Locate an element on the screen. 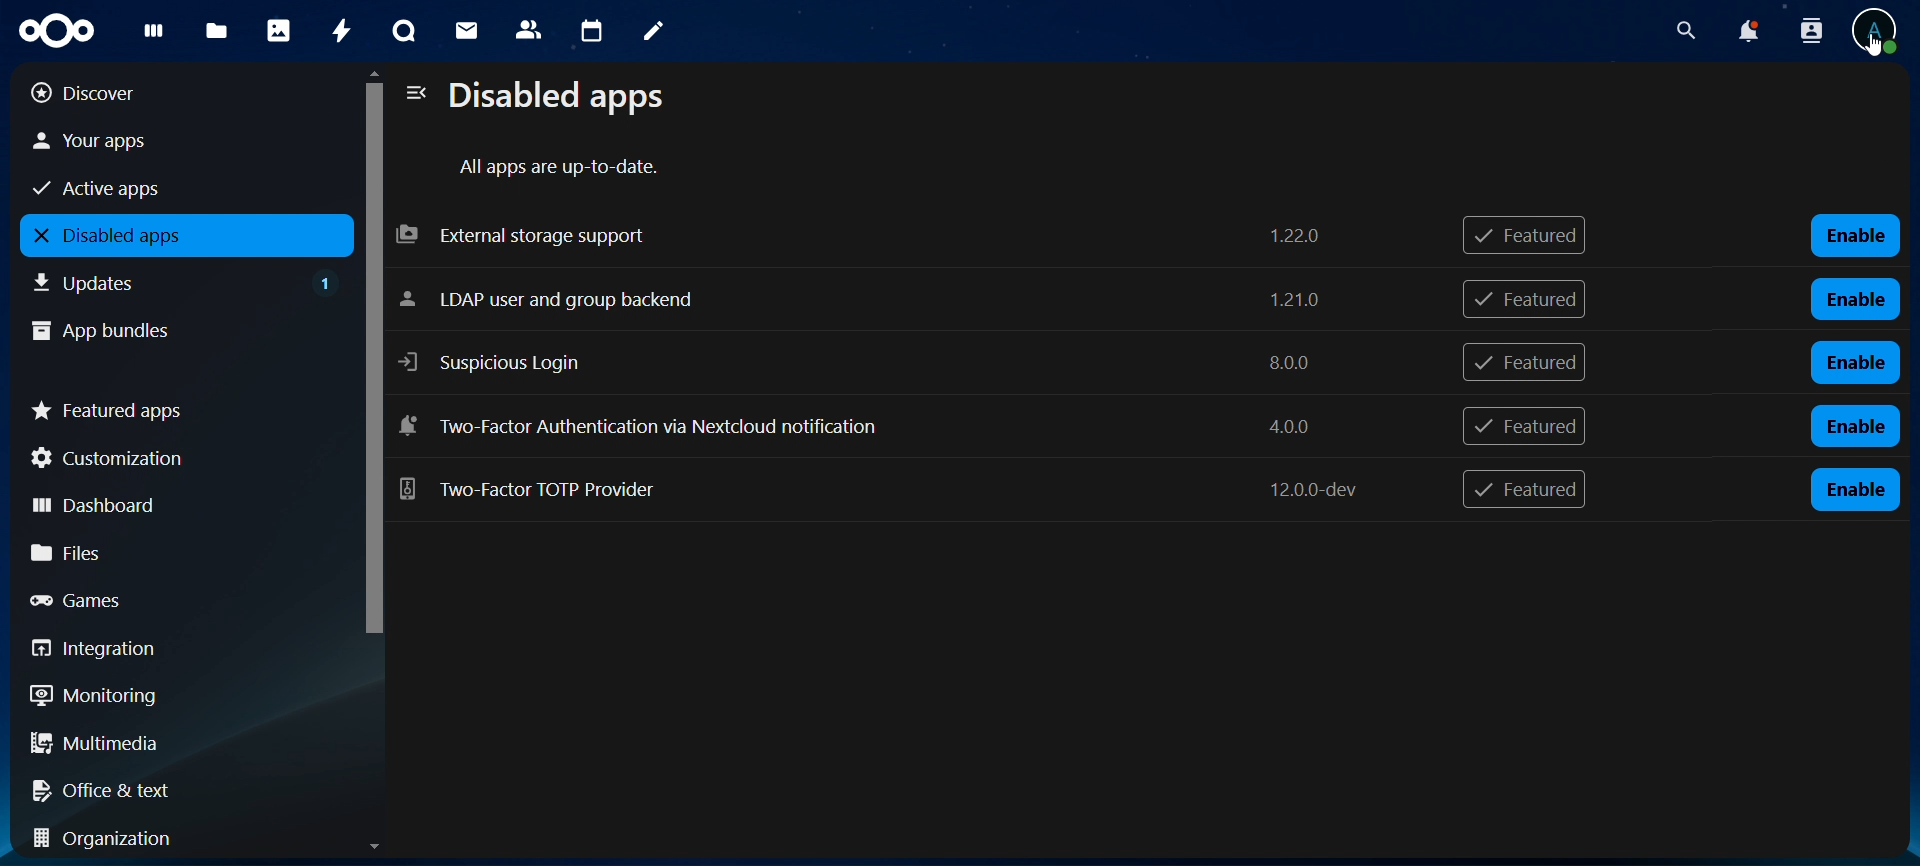 This screenshot has height=866, width=1920. organization is located at coordinates (180, 838).